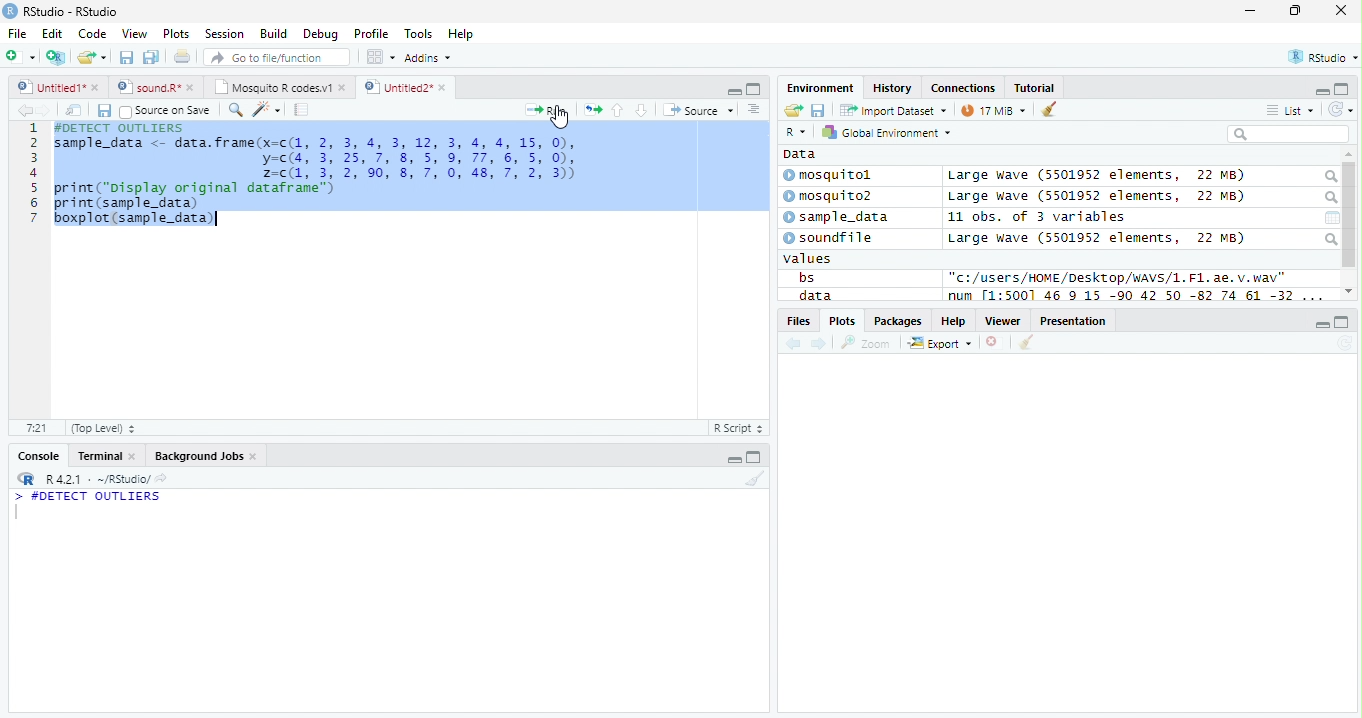 The image size is (1362, 718). What do you see at coordinates (1049, 108) in the screenshot?
I see `clear console` at bounding box center [1049, 108].